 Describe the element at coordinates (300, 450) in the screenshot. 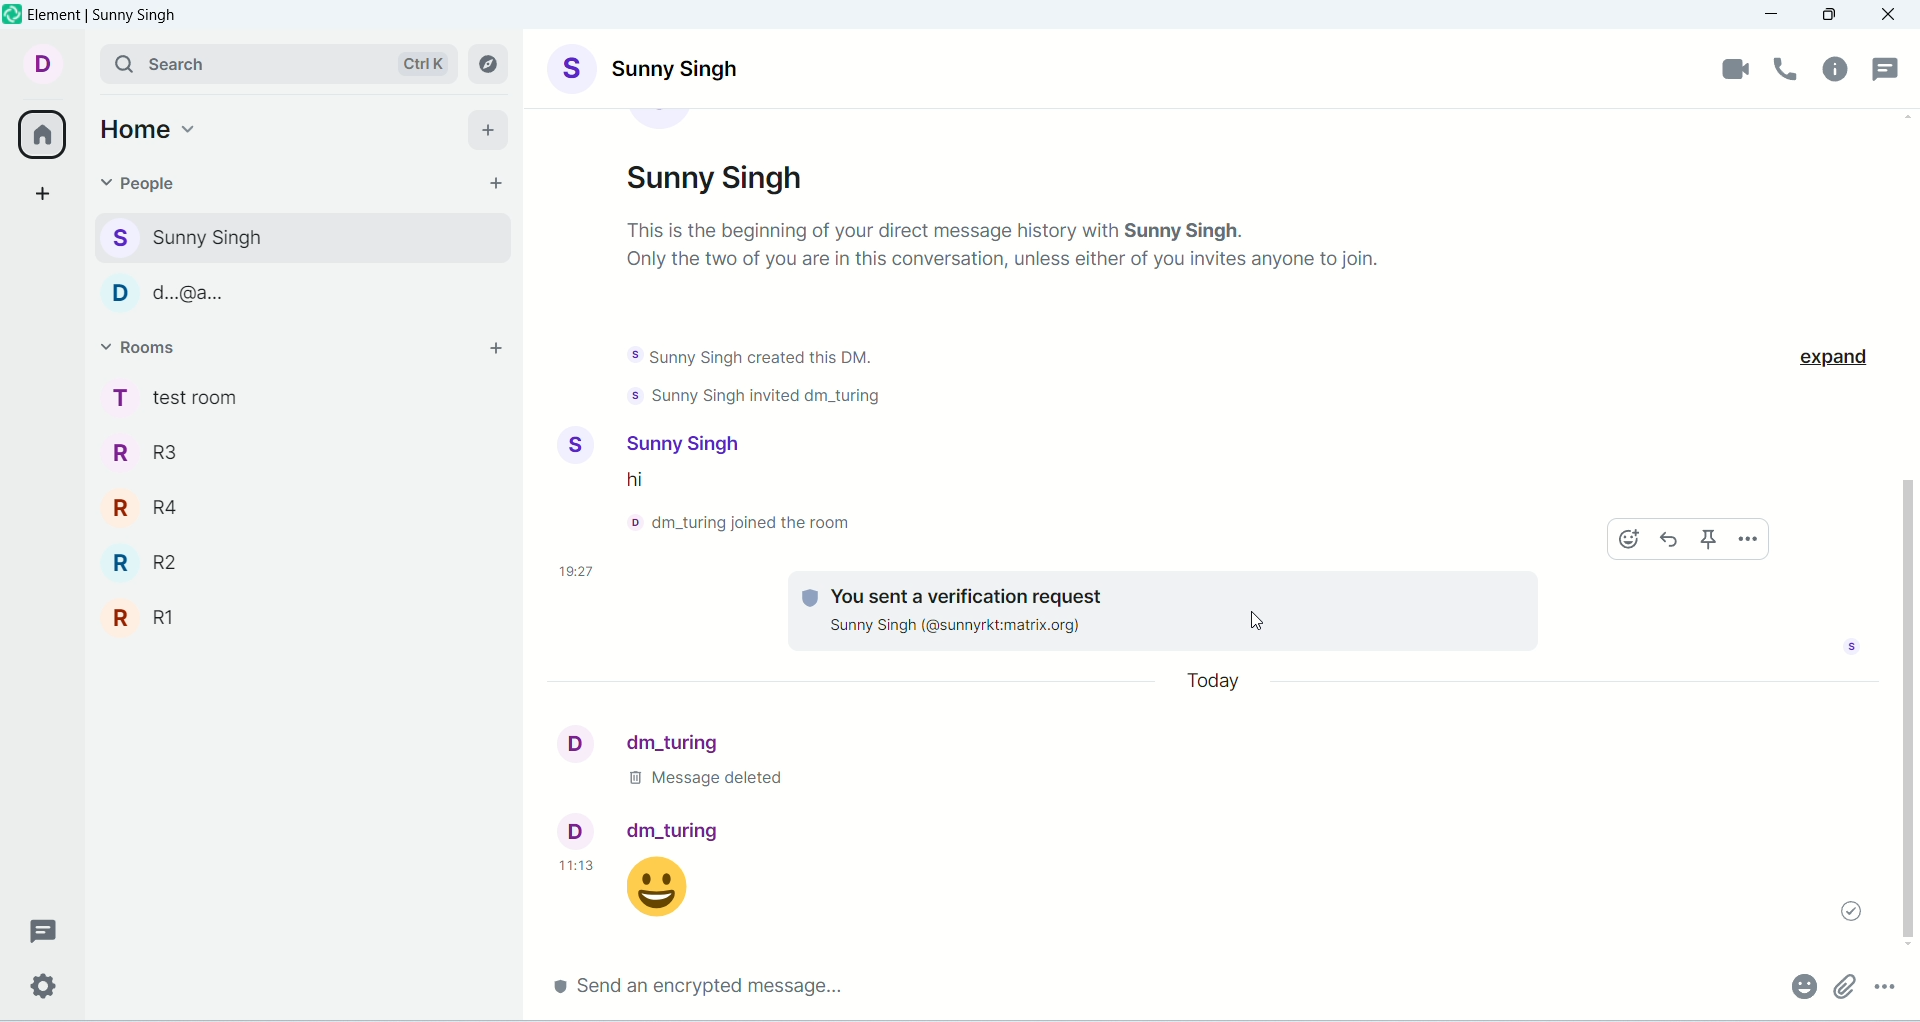

I see `R3` at that location.